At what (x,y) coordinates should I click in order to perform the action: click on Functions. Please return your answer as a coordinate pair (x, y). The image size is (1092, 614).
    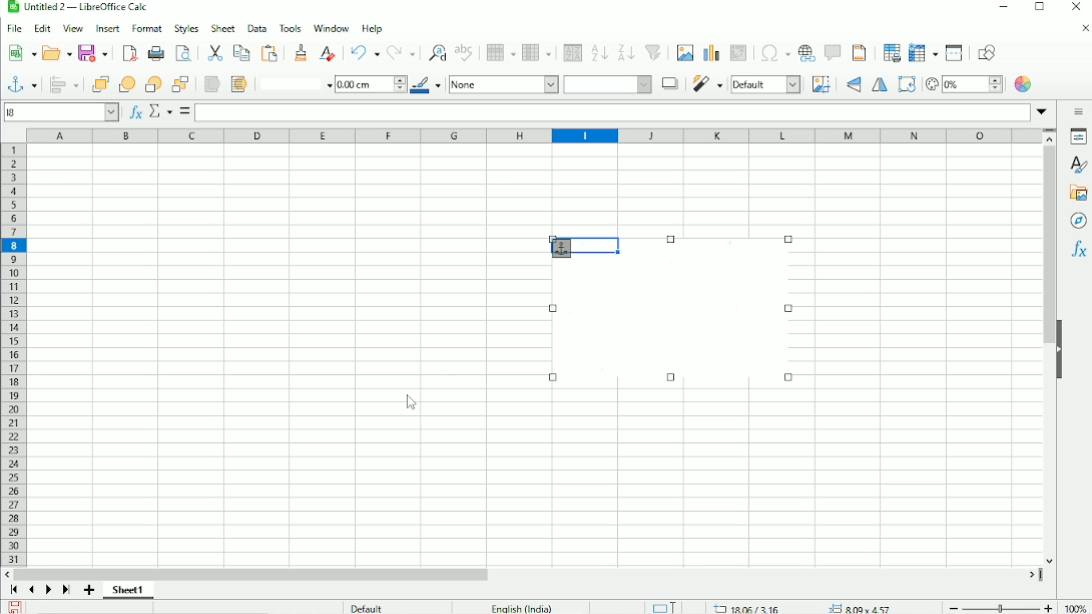
    Looking at the image, I should click on (1079, 248).